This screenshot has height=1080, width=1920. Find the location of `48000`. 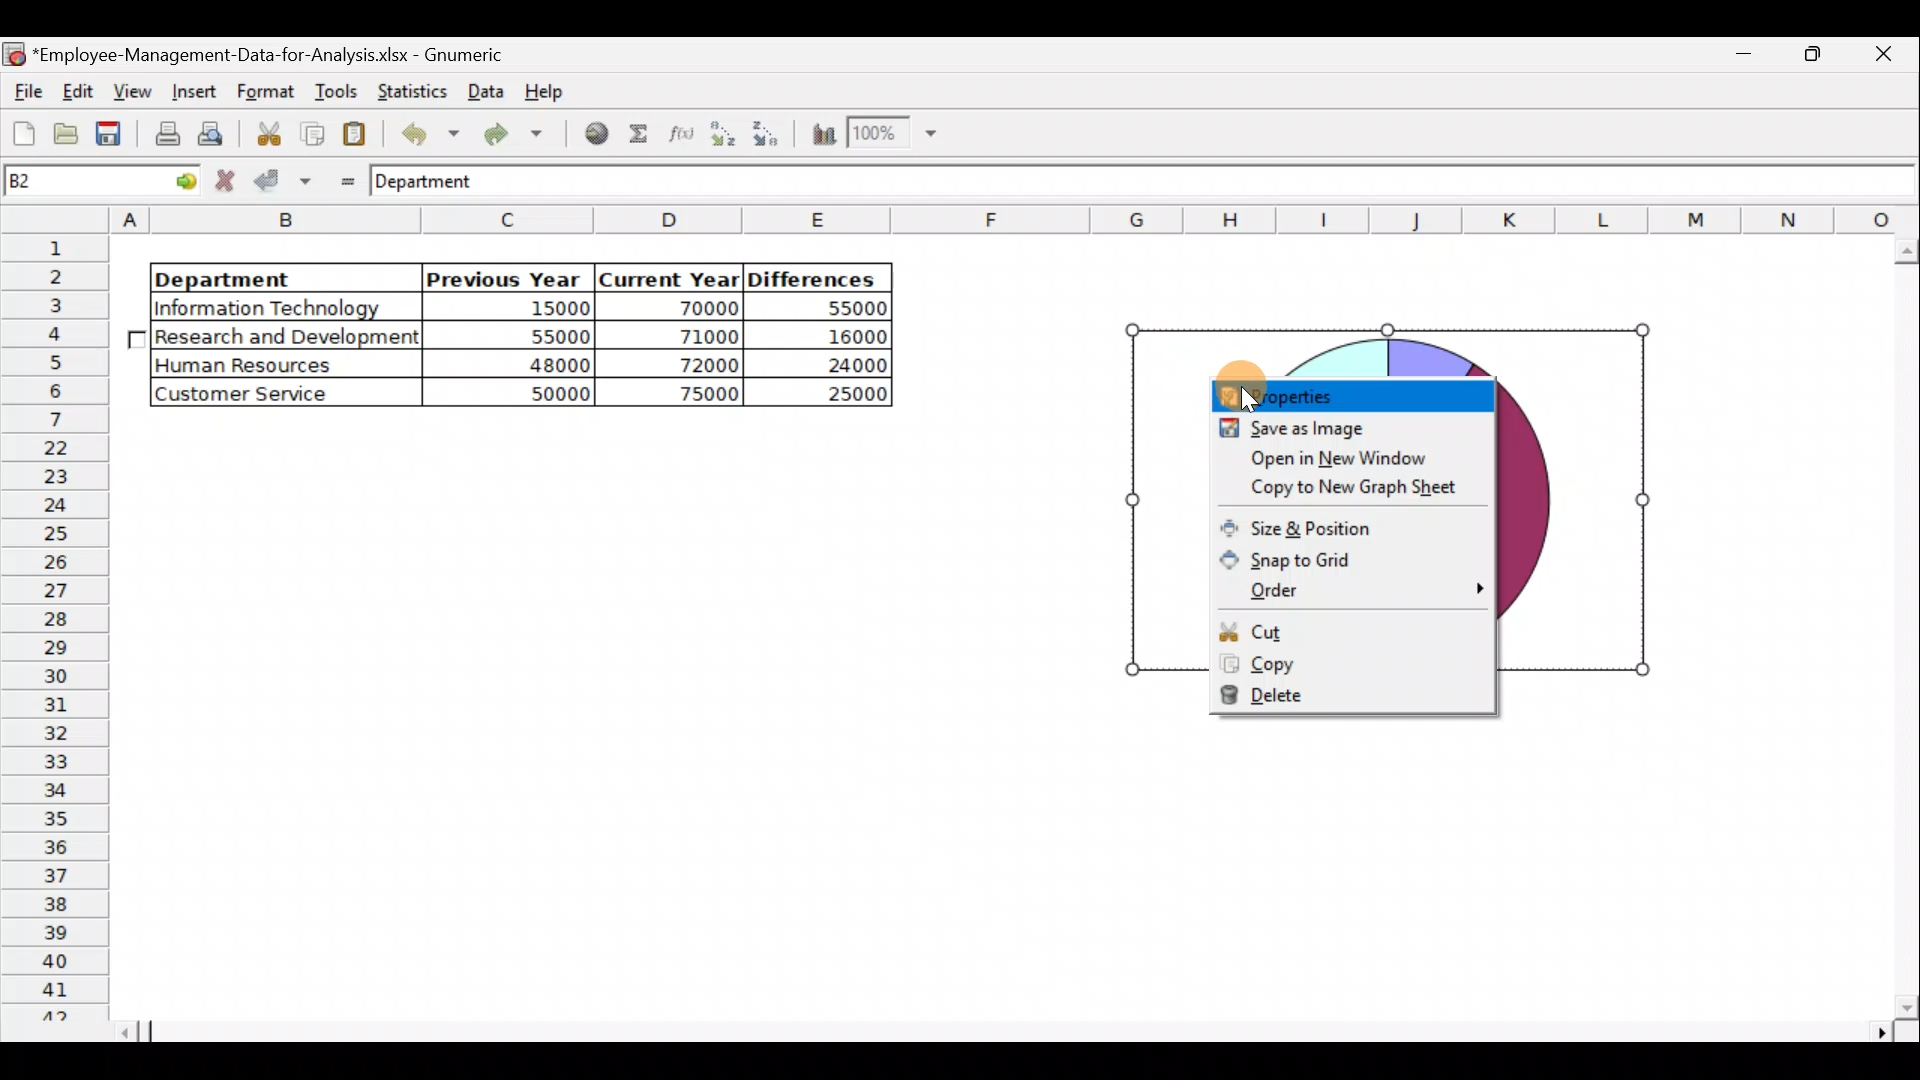

48000 is located at coordinates (526, 366).